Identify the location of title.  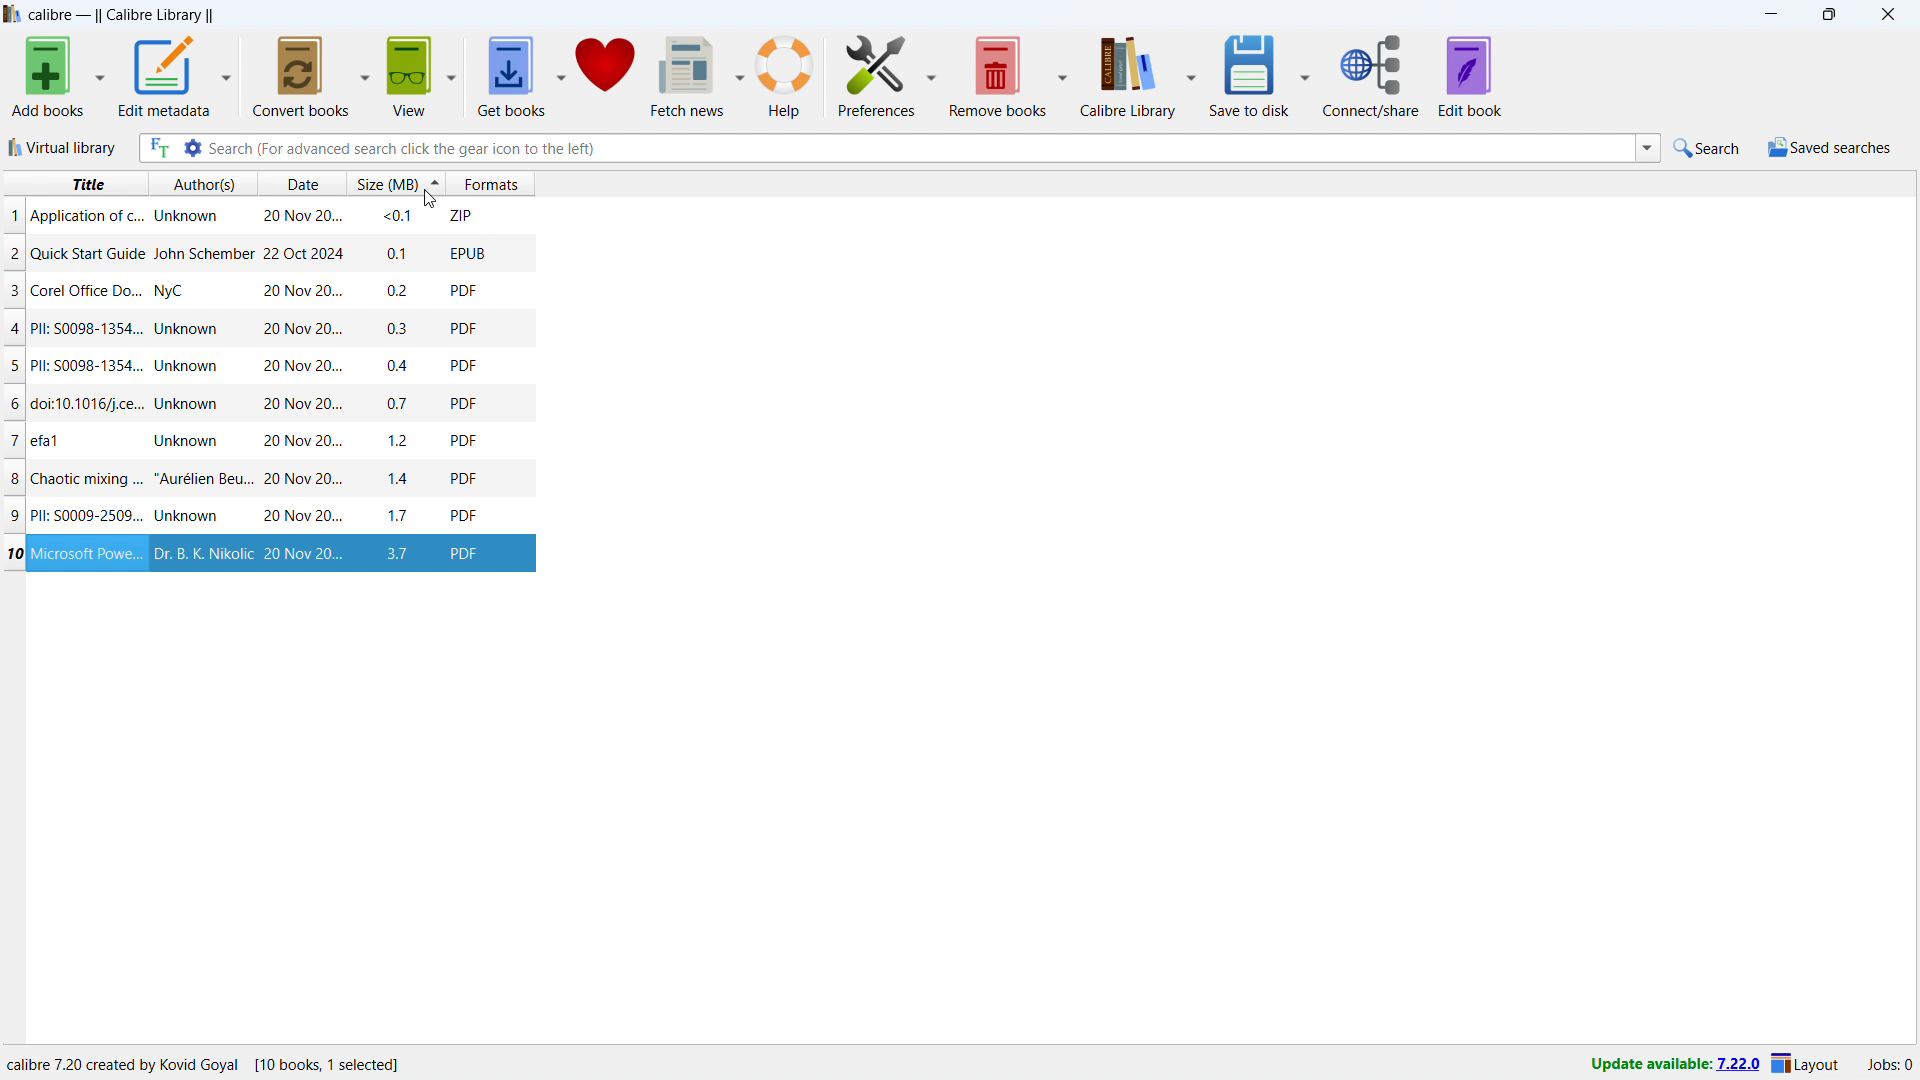
(88, 255).